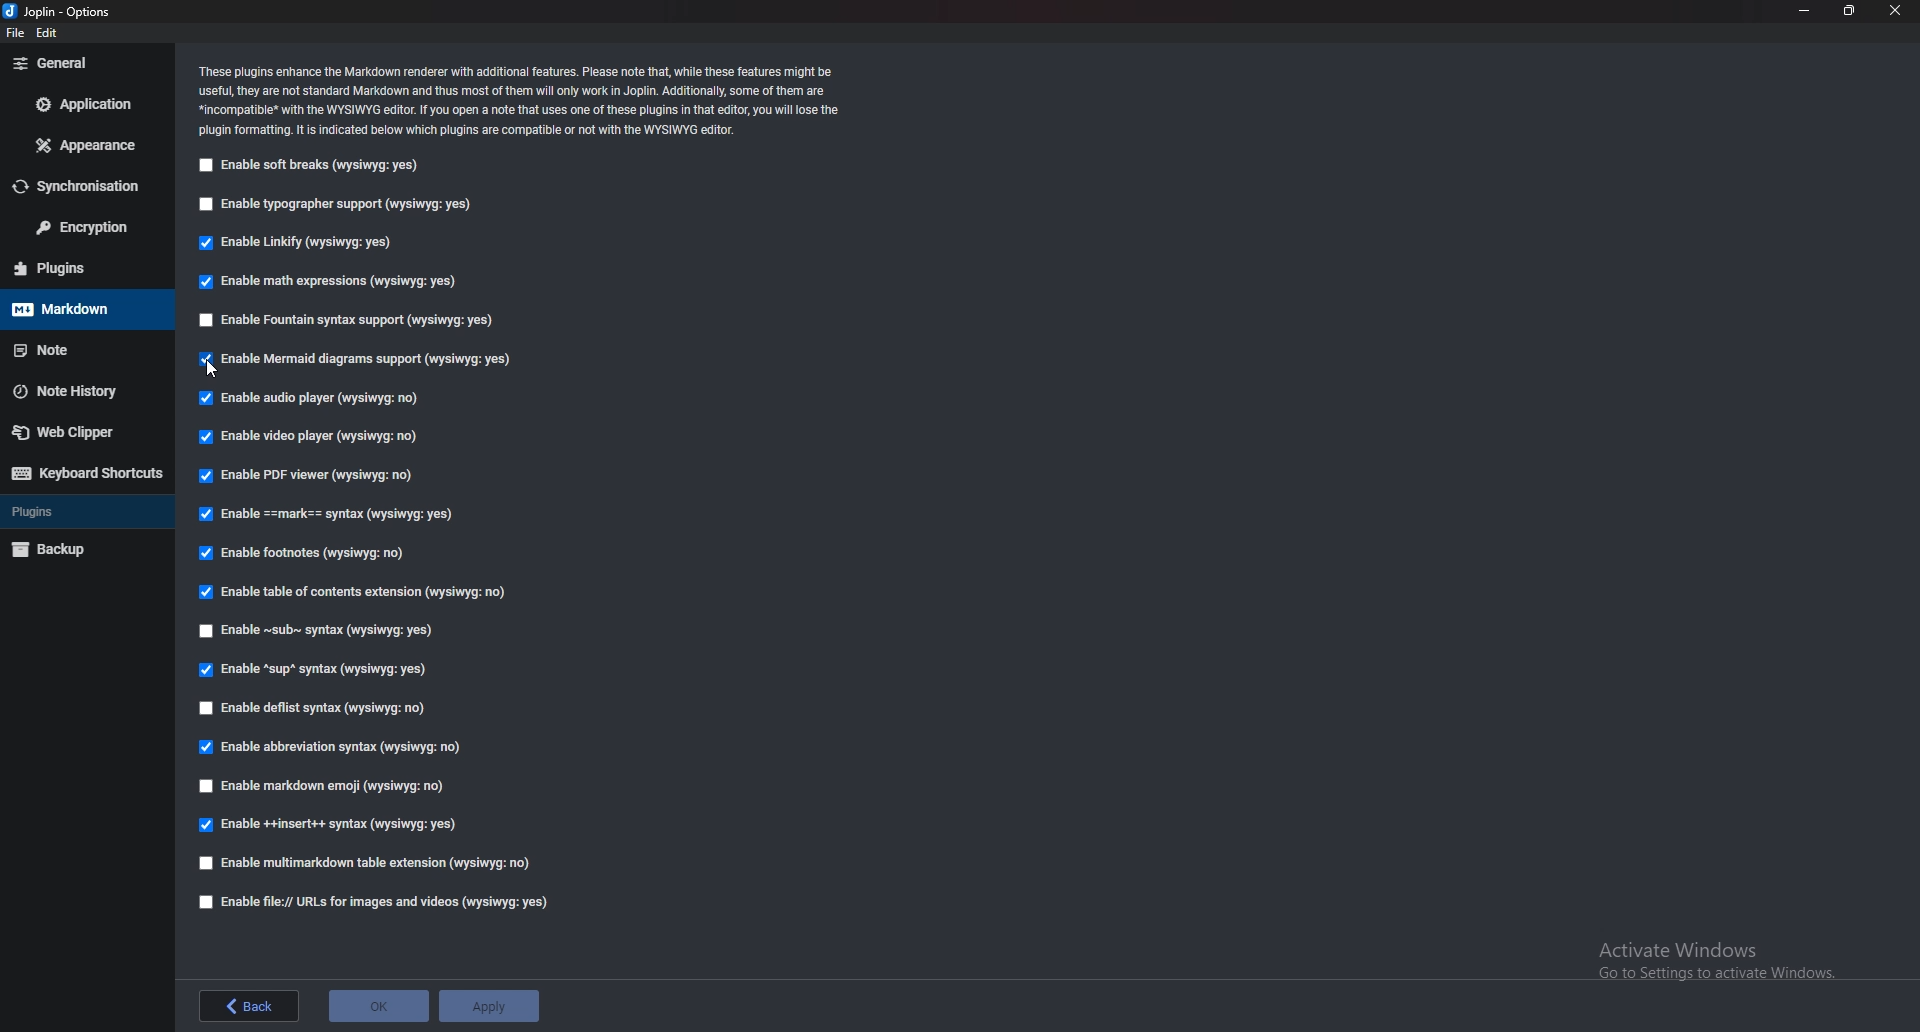  Describe the element at coordinates (87, 228) in the screenshot. I see `Encryption` at that location.